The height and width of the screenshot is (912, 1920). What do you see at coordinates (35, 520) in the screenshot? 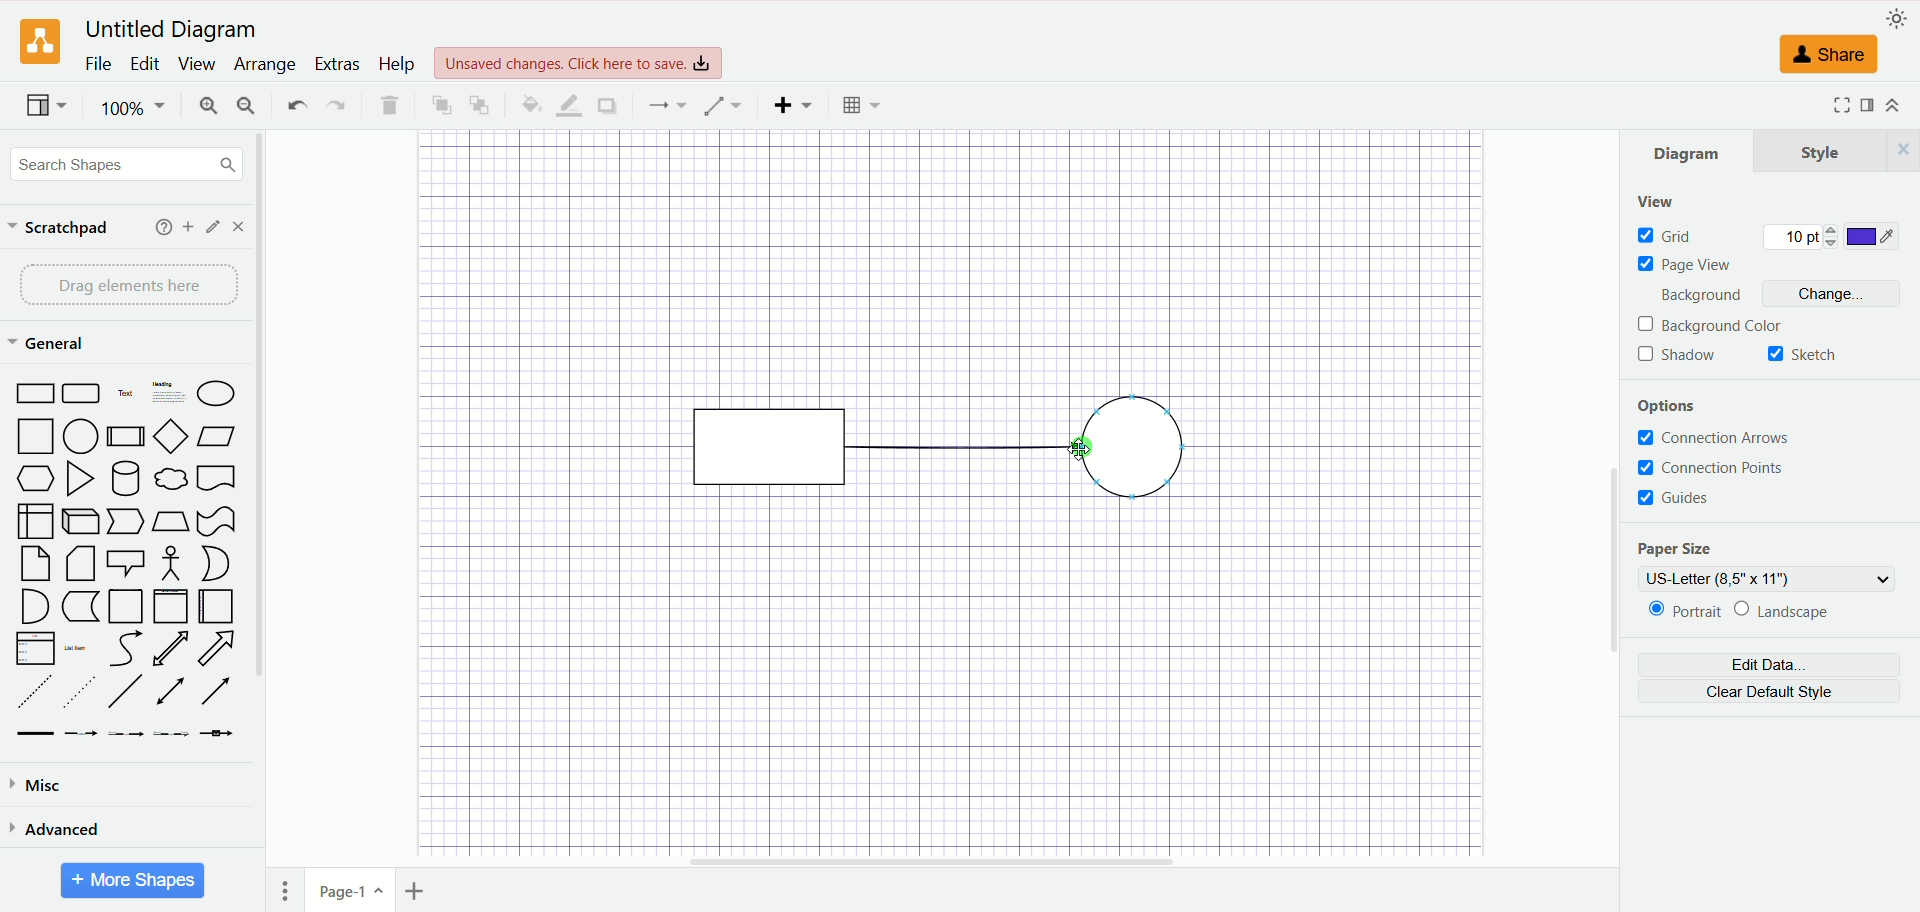
I see `Box` at bounding box center [35, 520].